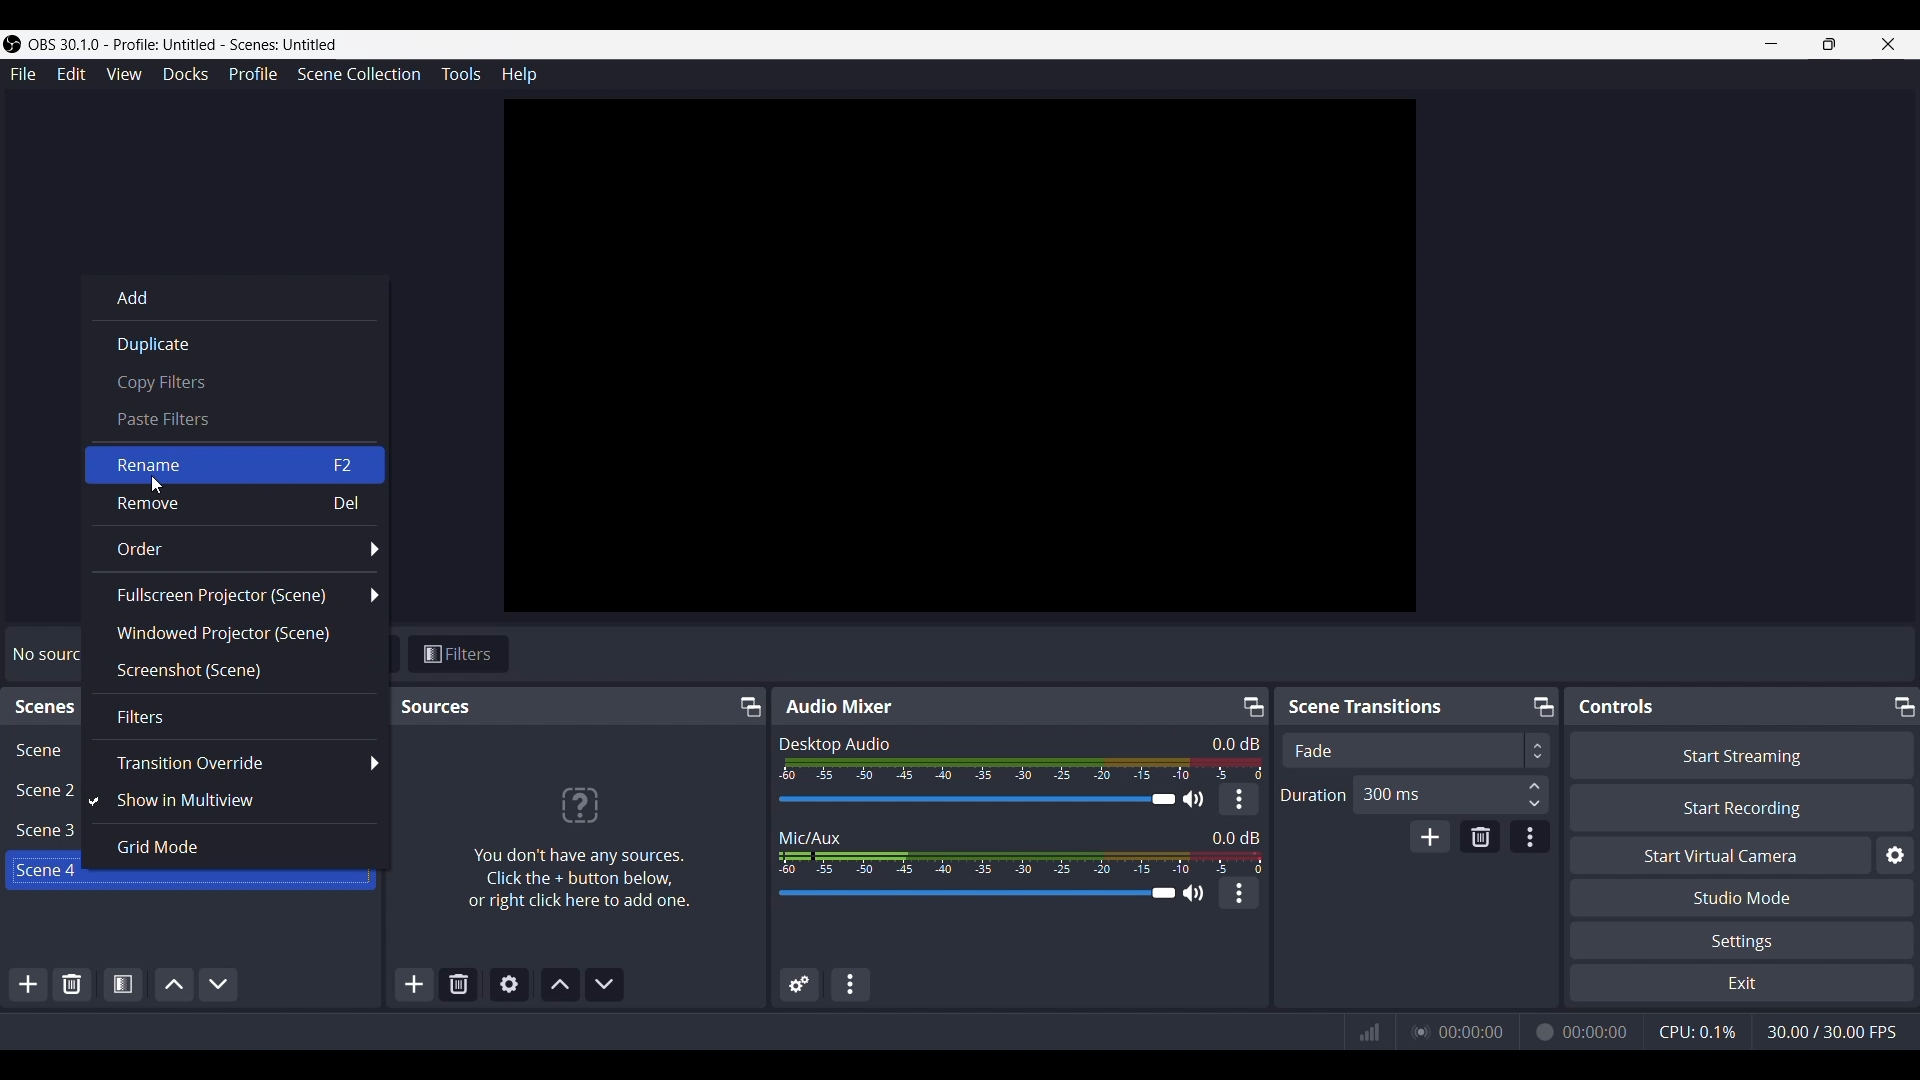  What do you see at coordinates (1741, 755) in the screenshot?
I see `Start Streaming` at bounding box center [1741, 755].